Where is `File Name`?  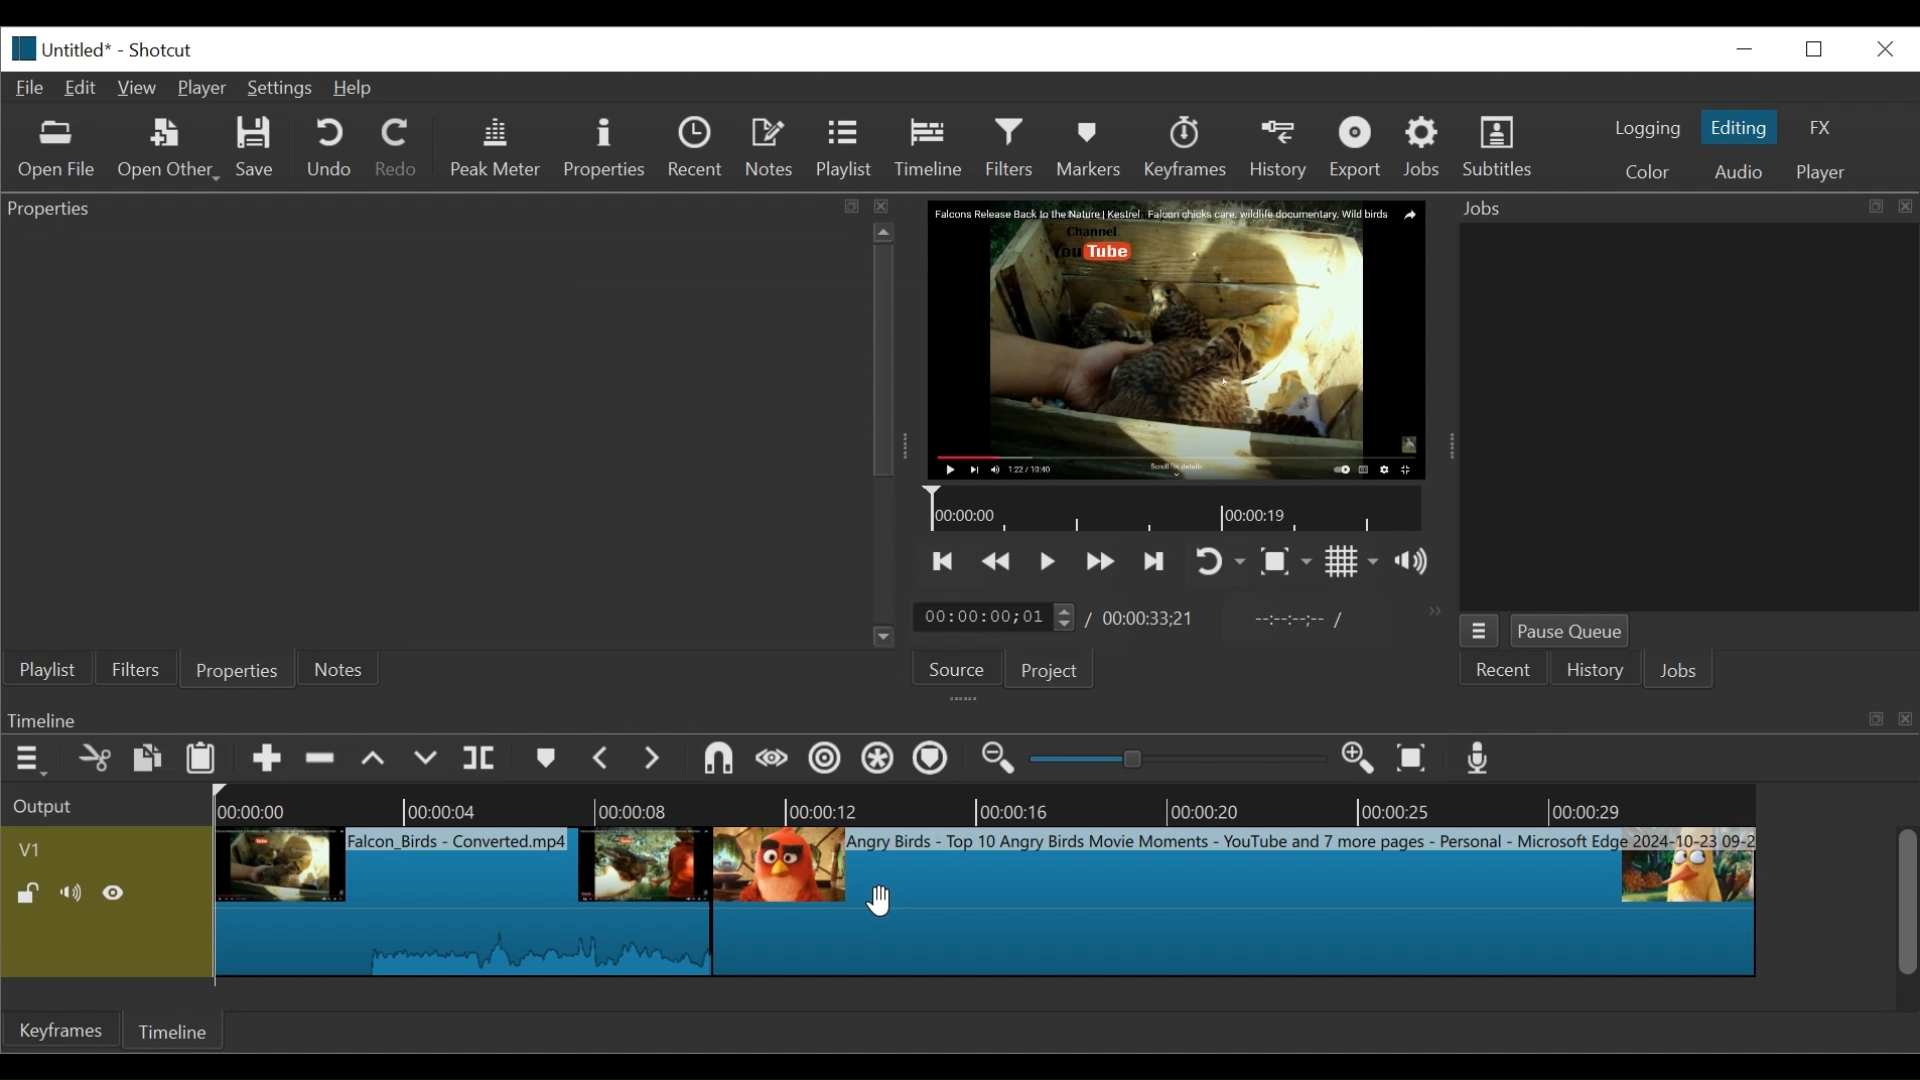 File Name is located at coordinates (83, 47).